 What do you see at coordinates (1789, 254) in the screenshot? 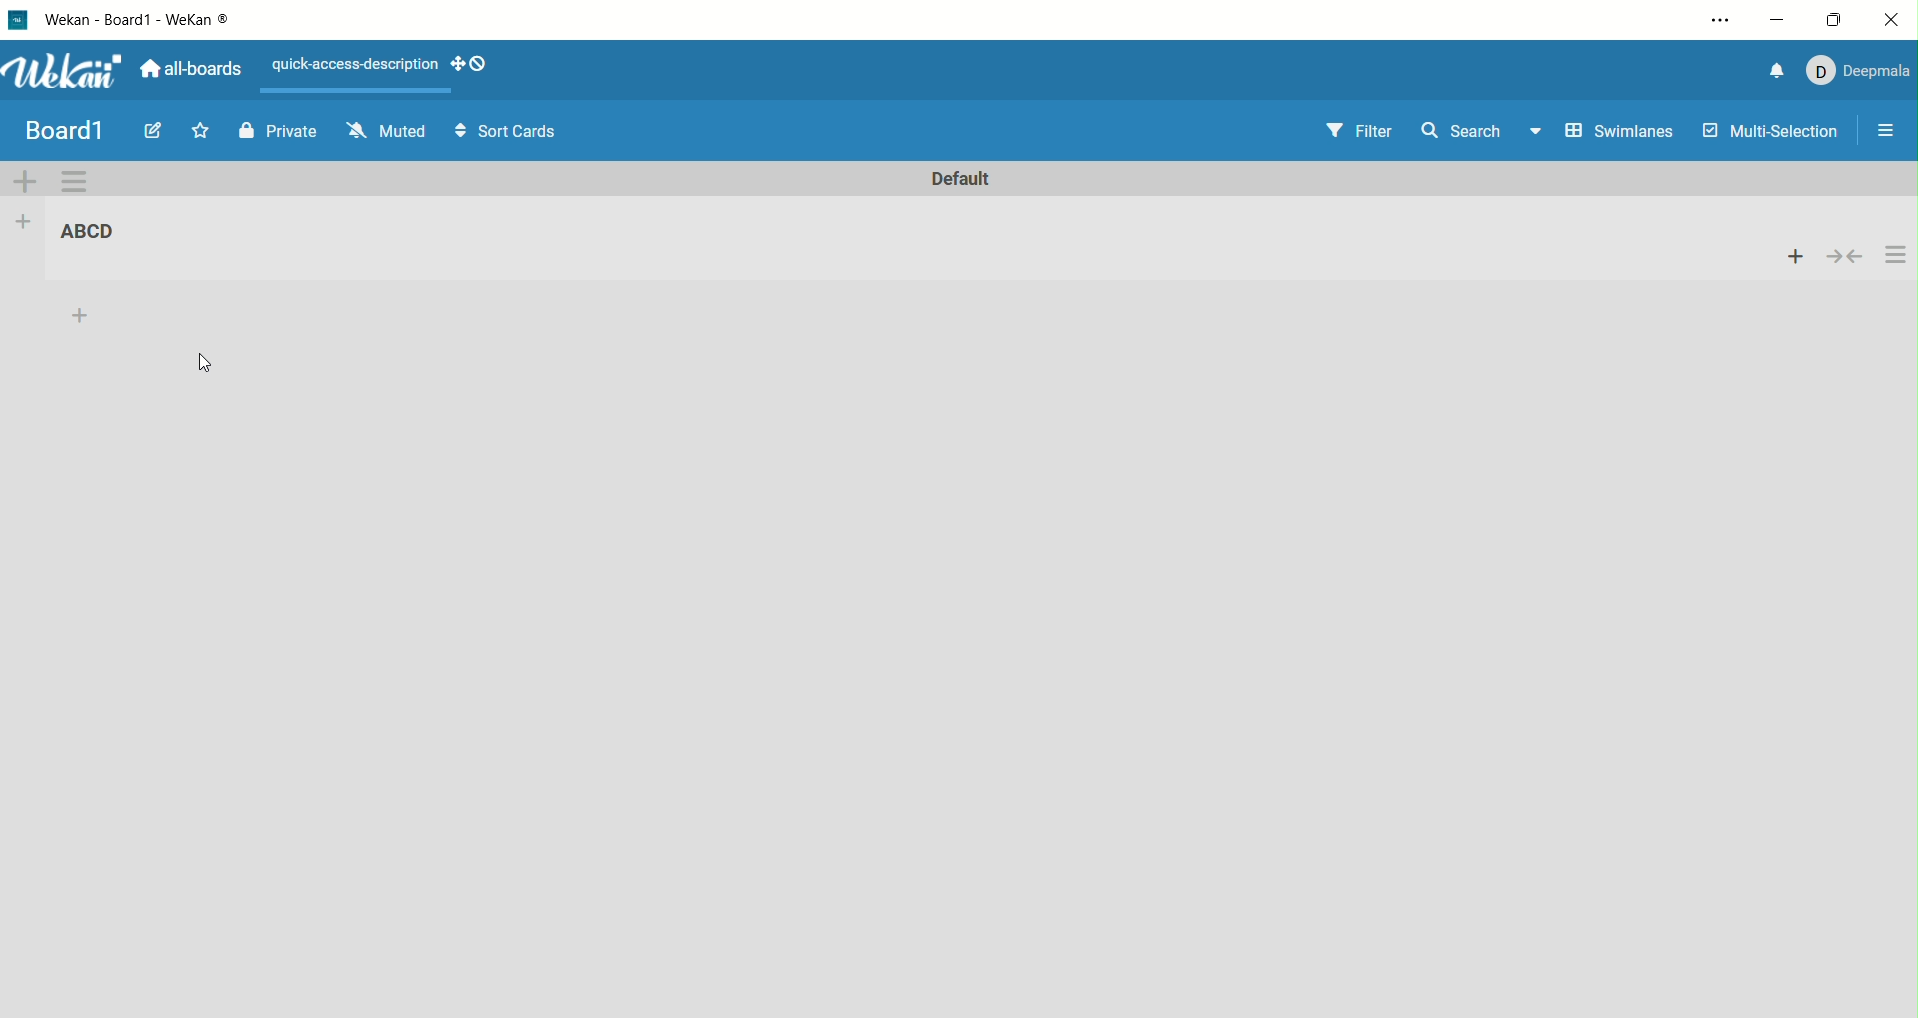
I see `add card` at bounding box center [1789, 254].